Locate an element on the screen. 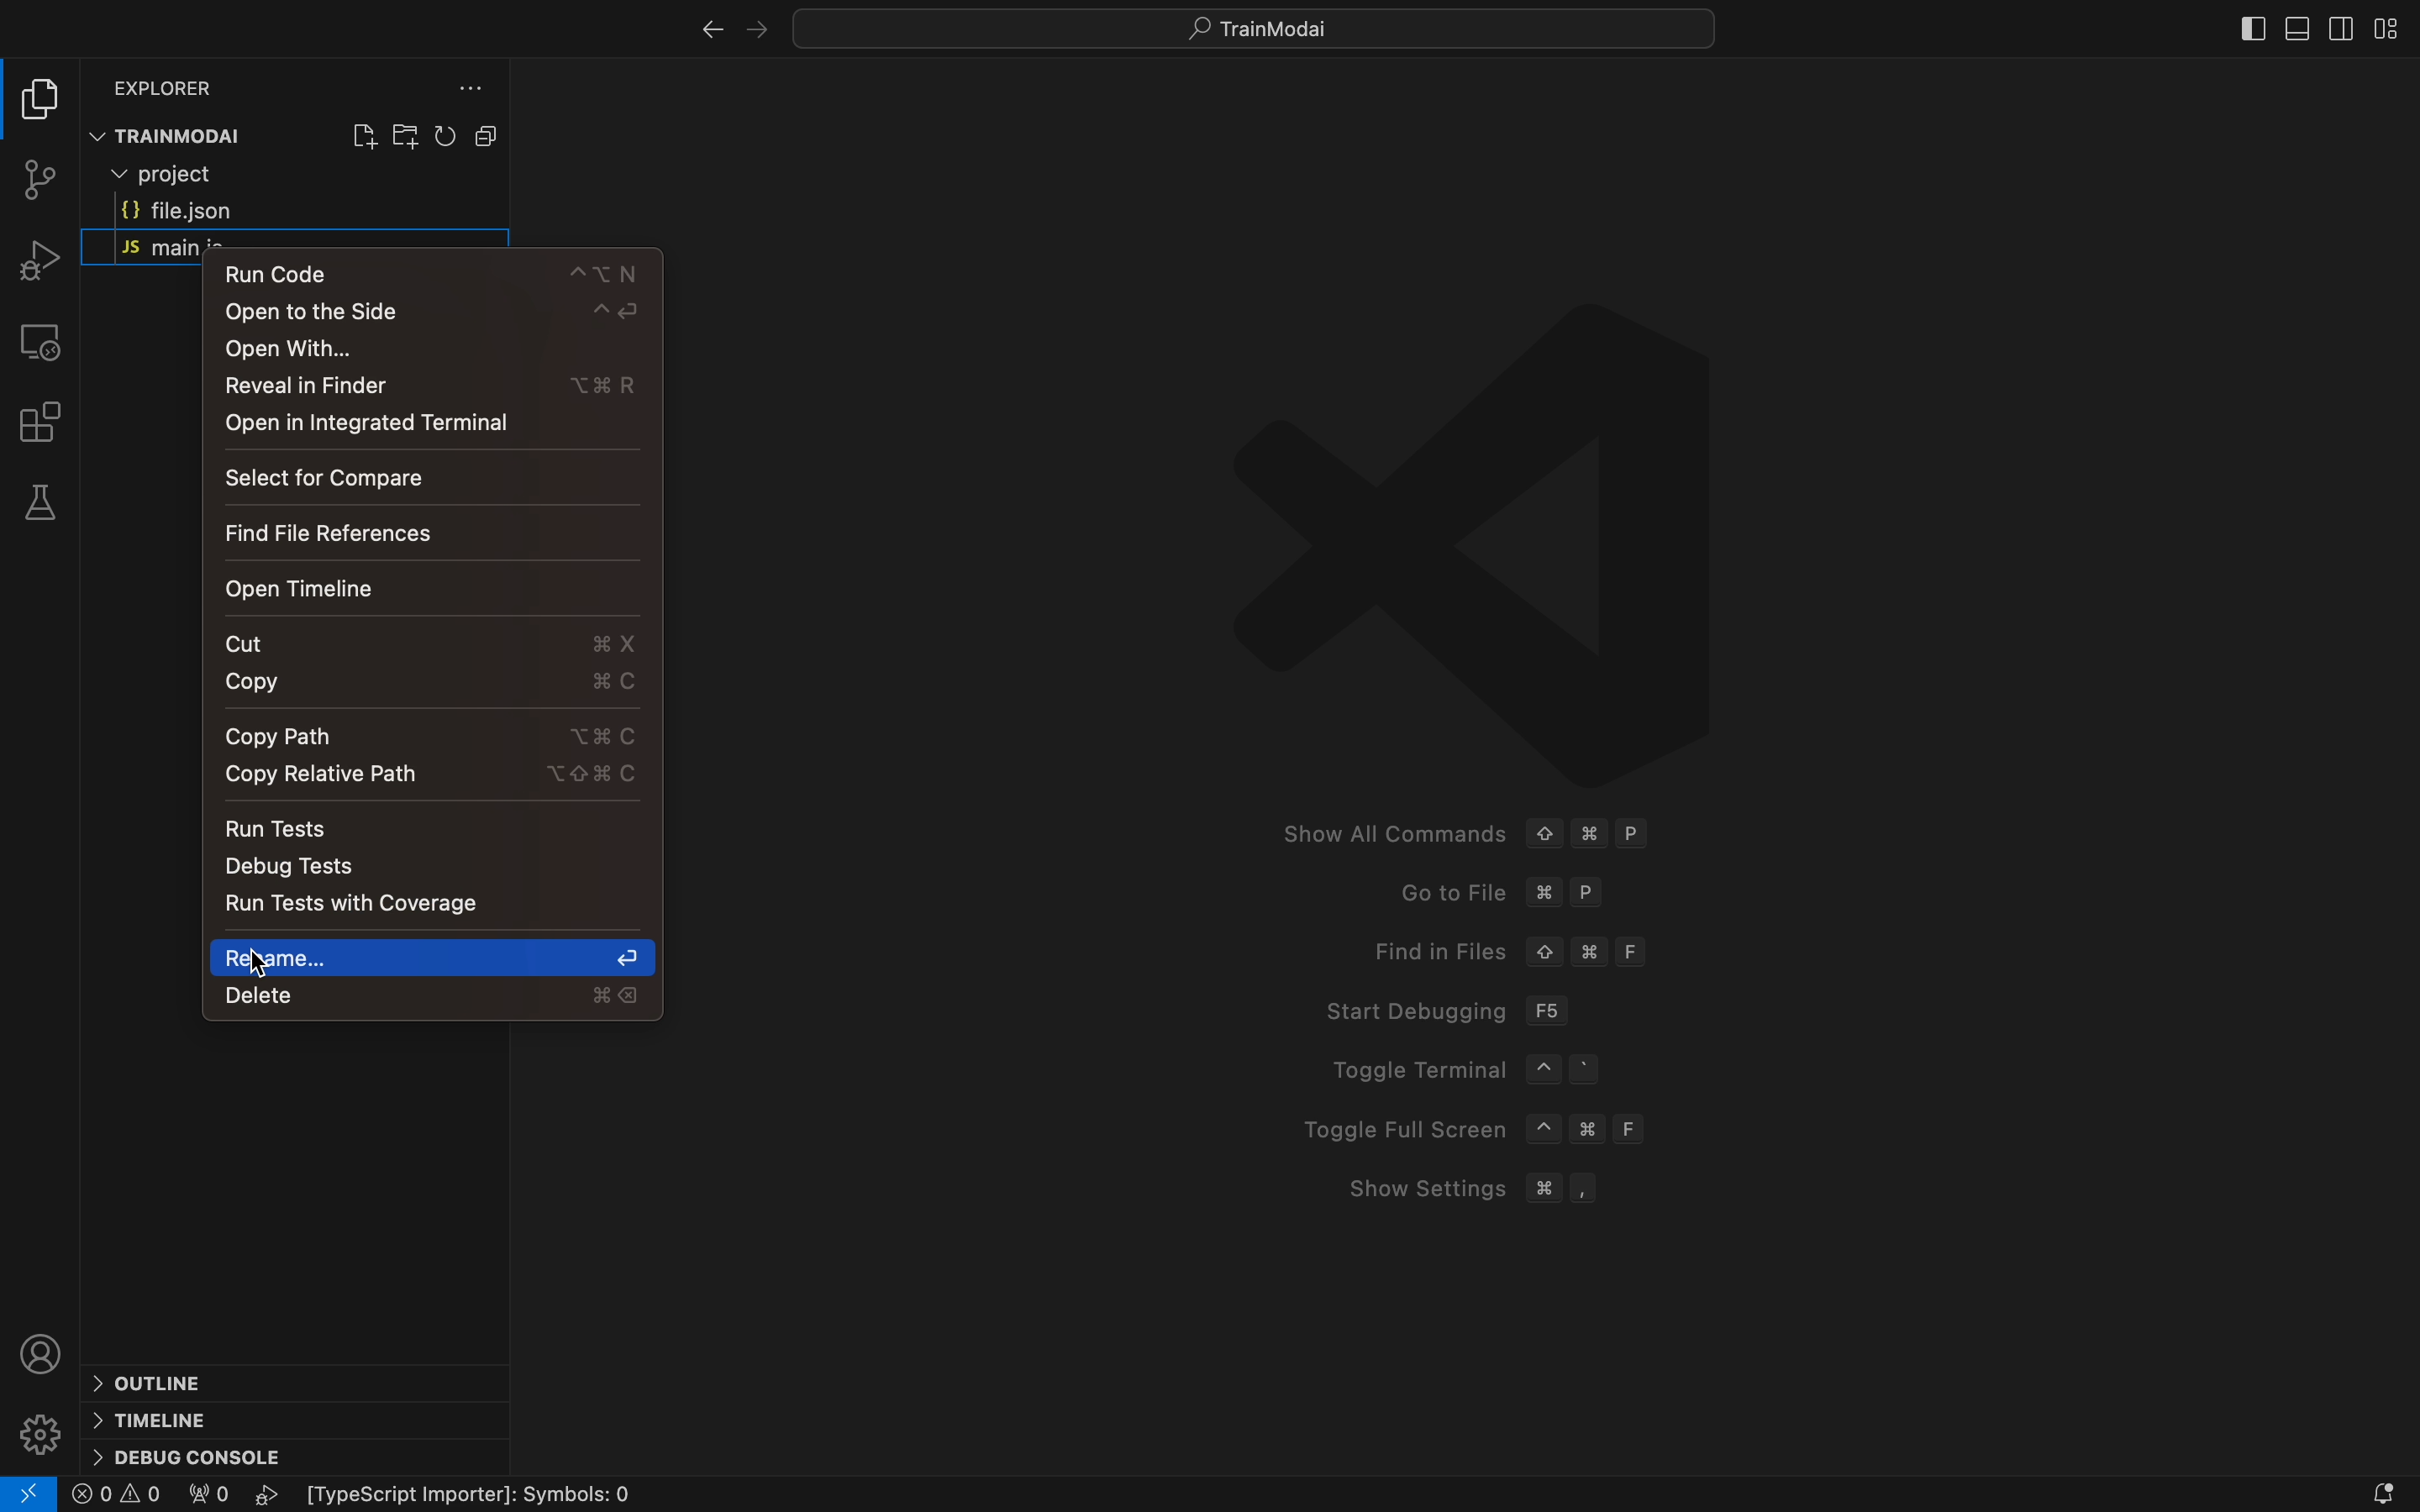  Show All Commands © # P
Goto File %# P
Find in Files © # F
Start Debugging F56
Toggle Terminal ~ °
Toggle Full Screen ~ # F
Show Settings # , is located at coordinates (1459, 835).